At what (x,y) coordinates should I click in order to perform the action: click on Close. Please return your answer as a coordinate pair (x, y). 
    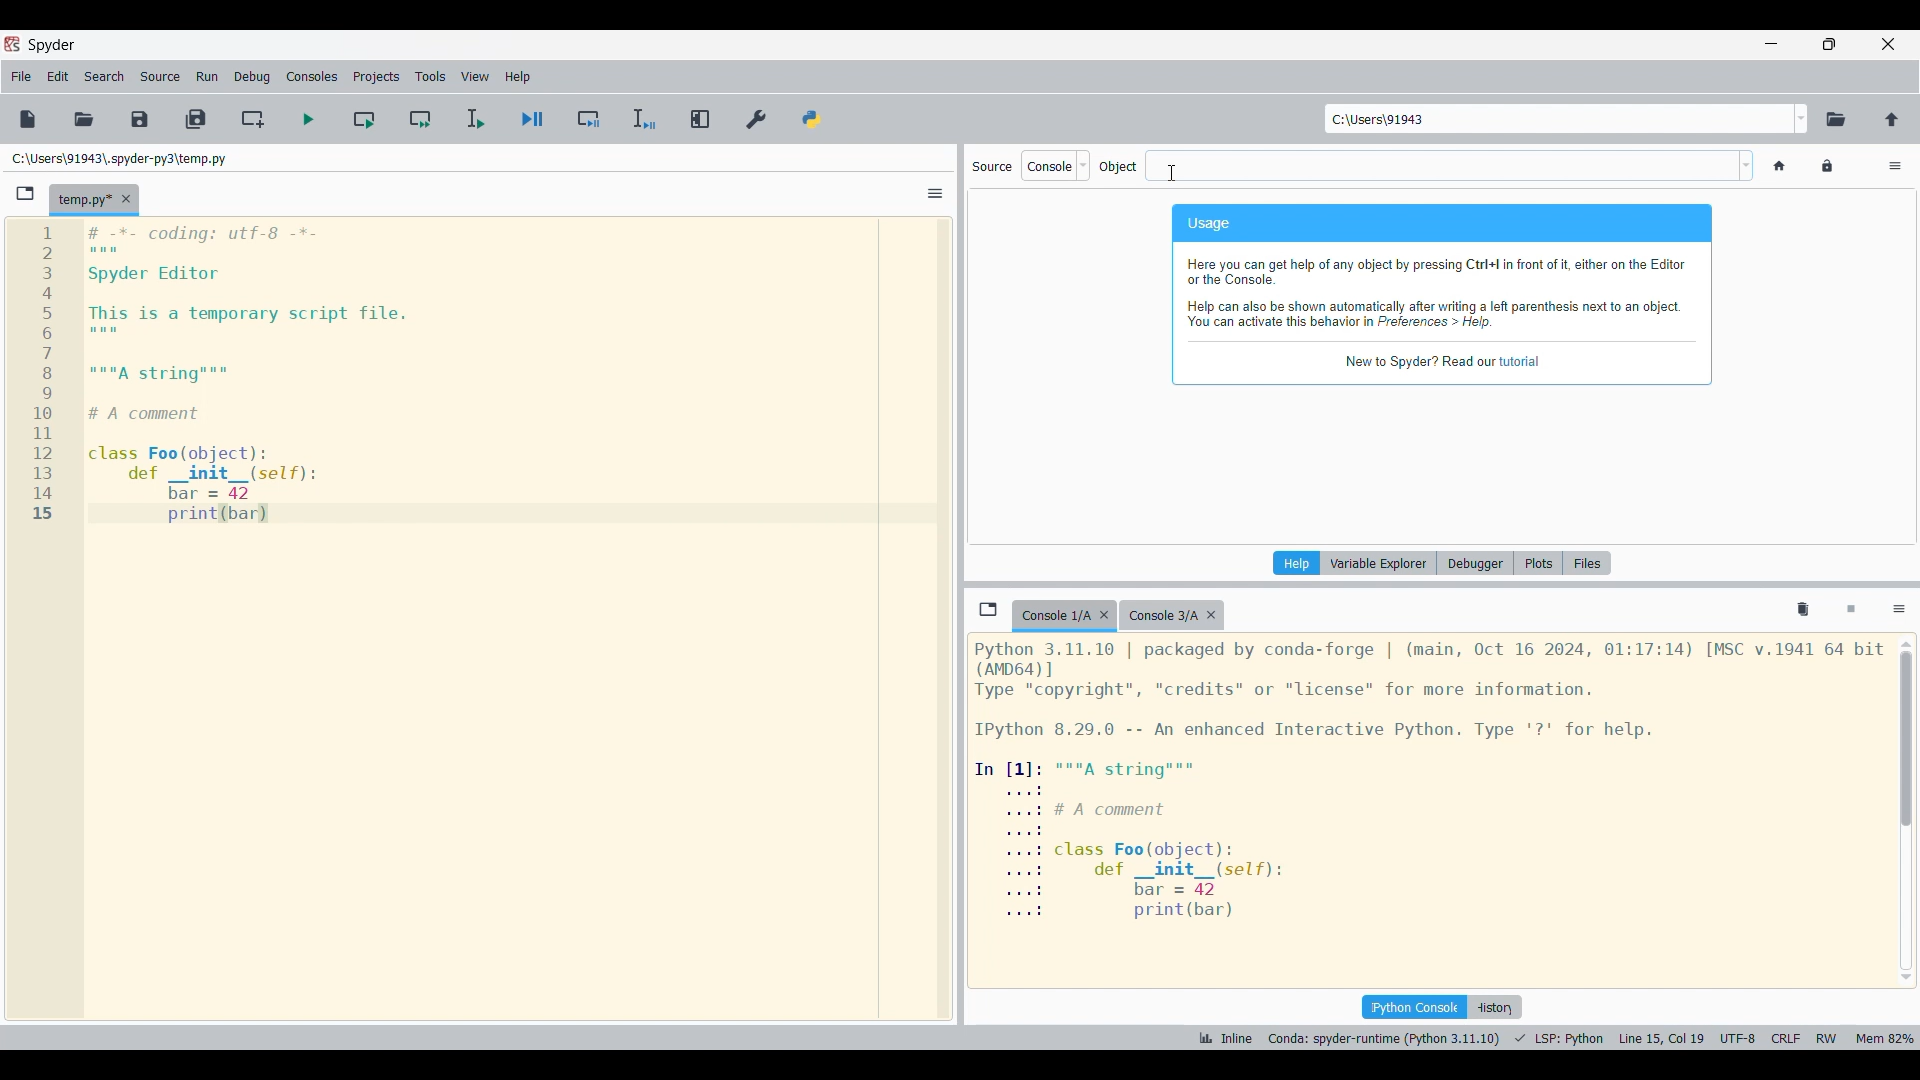
    Looking at the image, I should click on (126, 198).